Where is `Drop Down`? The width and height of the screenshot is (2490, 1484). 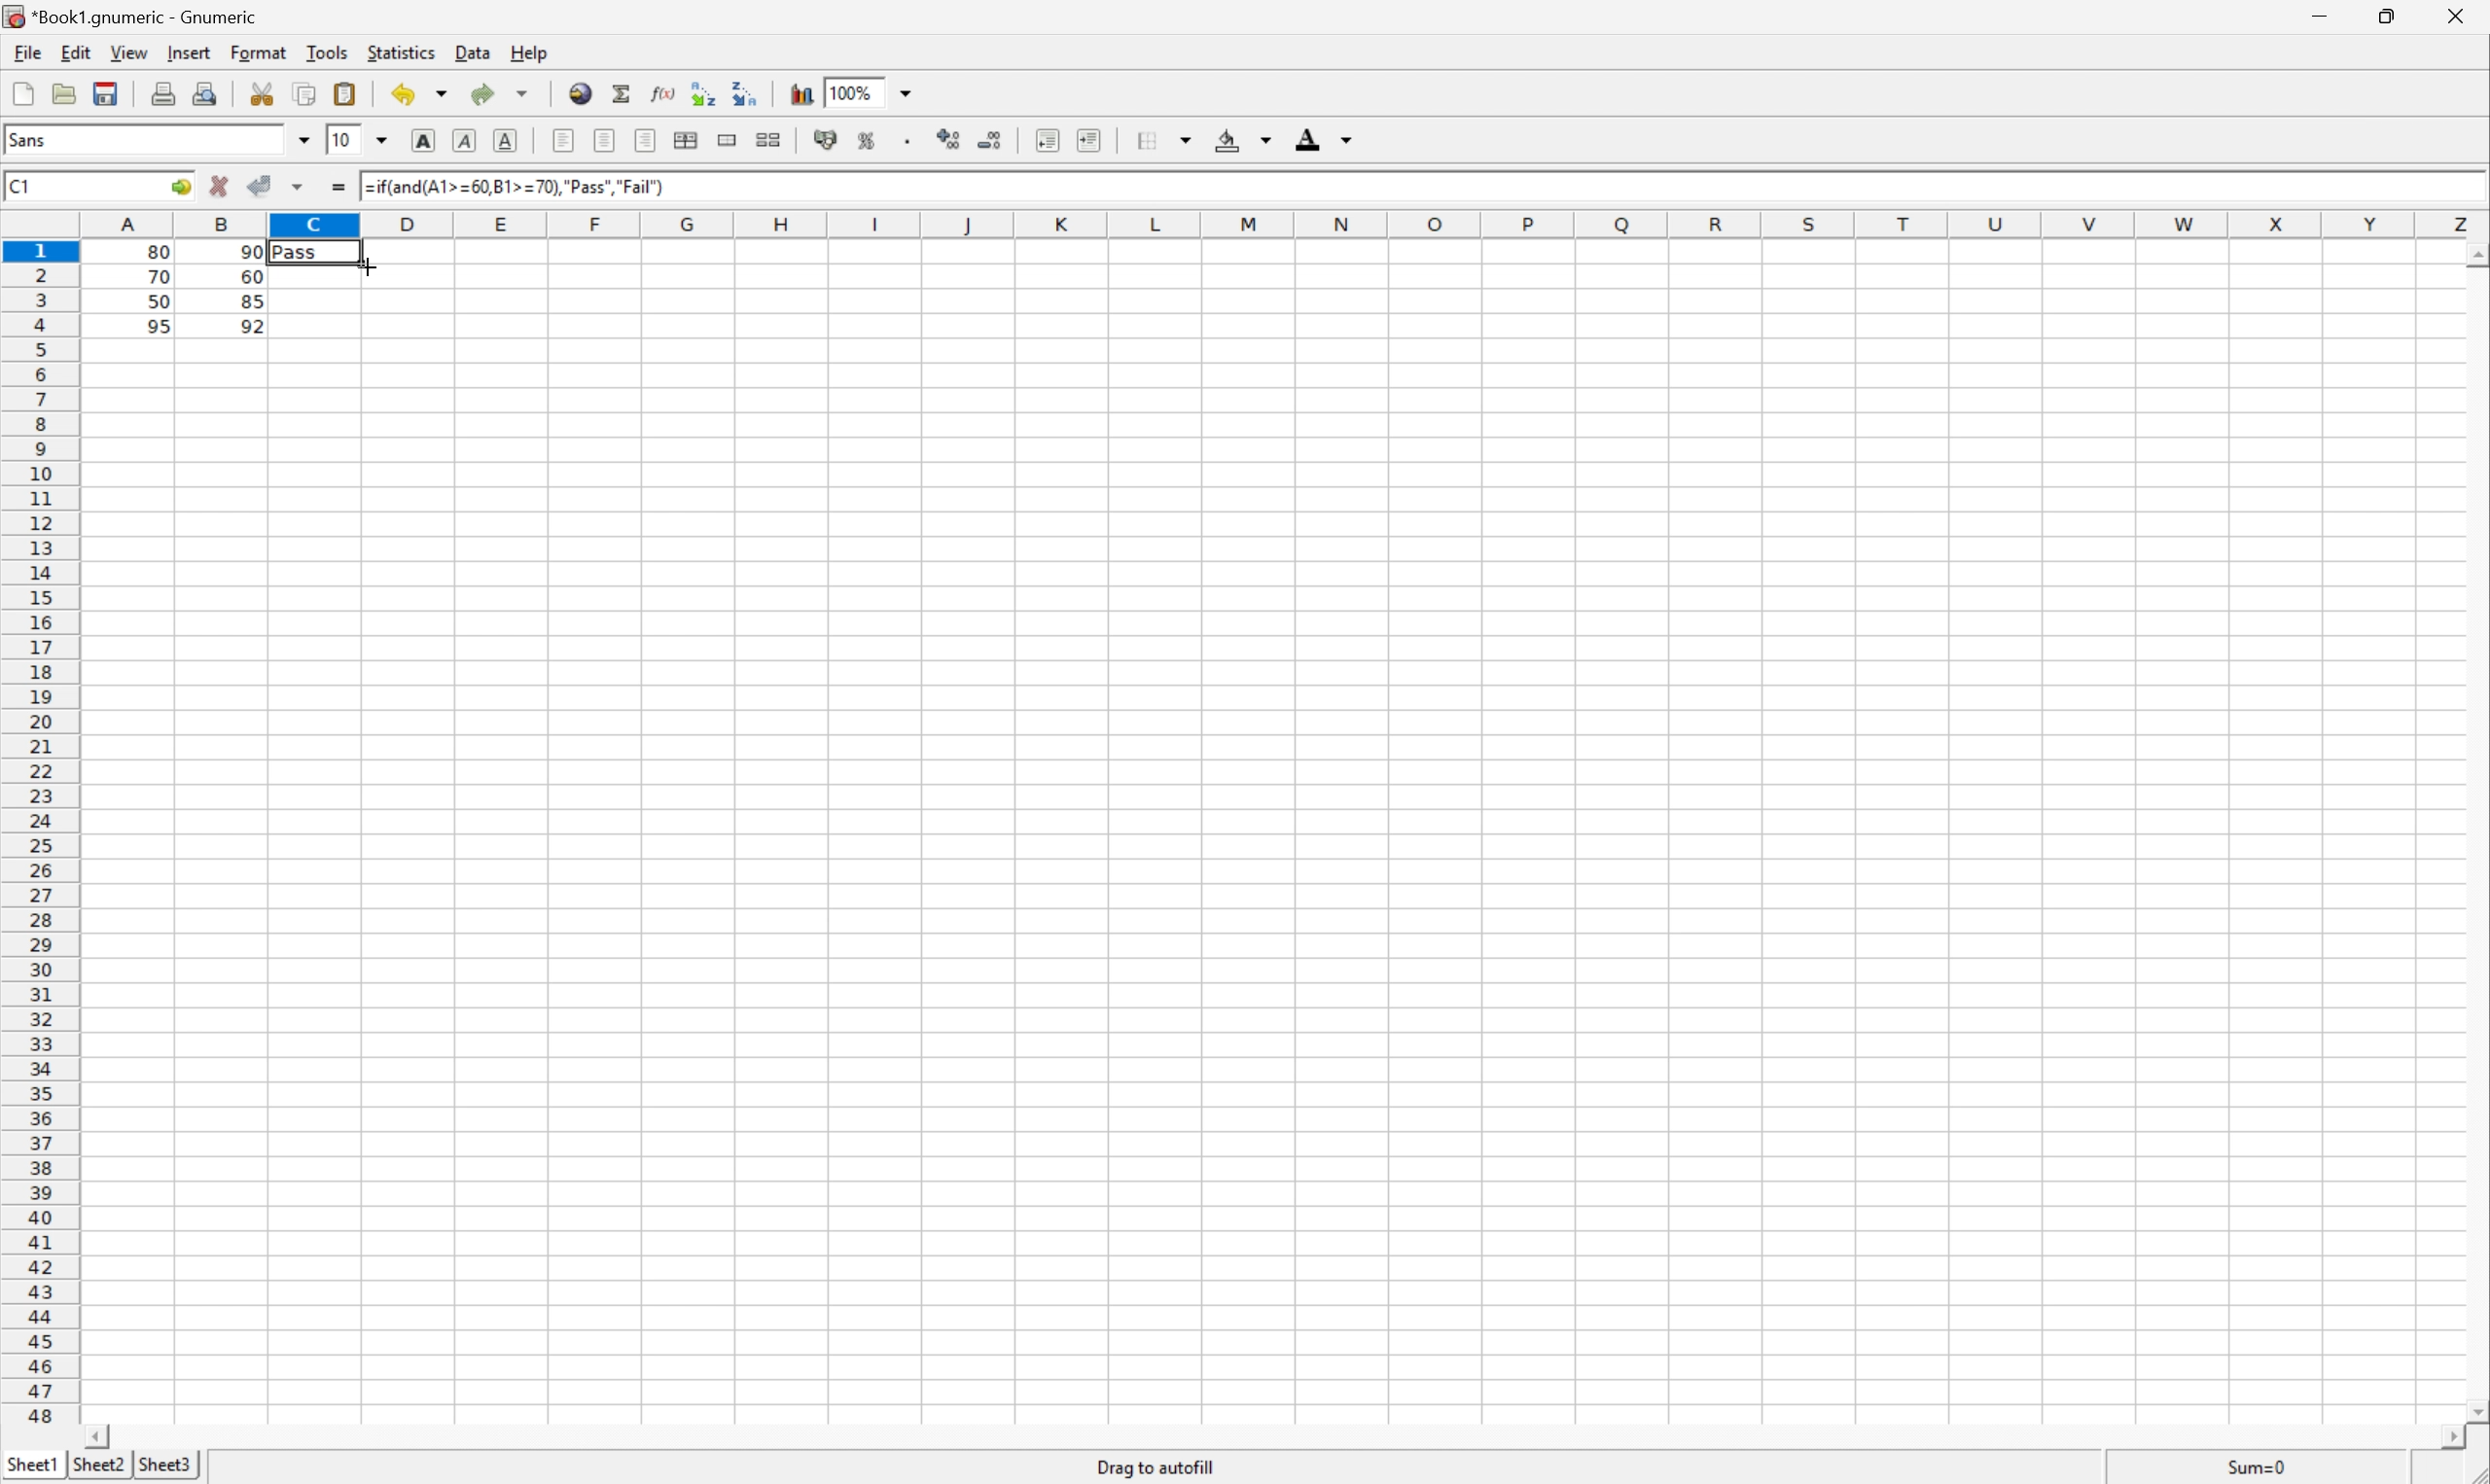 Drop Down is located at coordinates (522, 89).